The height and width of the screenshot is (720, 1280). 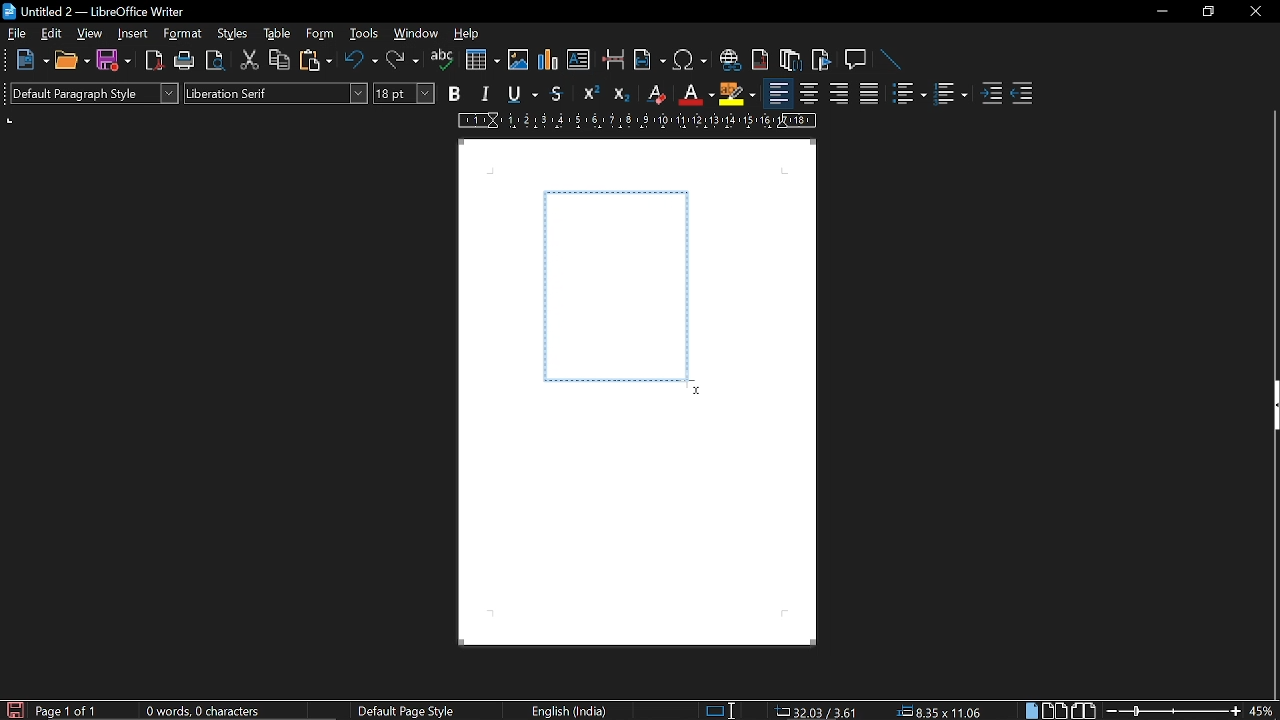 What do you see at coordinates (234, 36) in the screenshot?
I see `styles` at bounding box center [234, 36].